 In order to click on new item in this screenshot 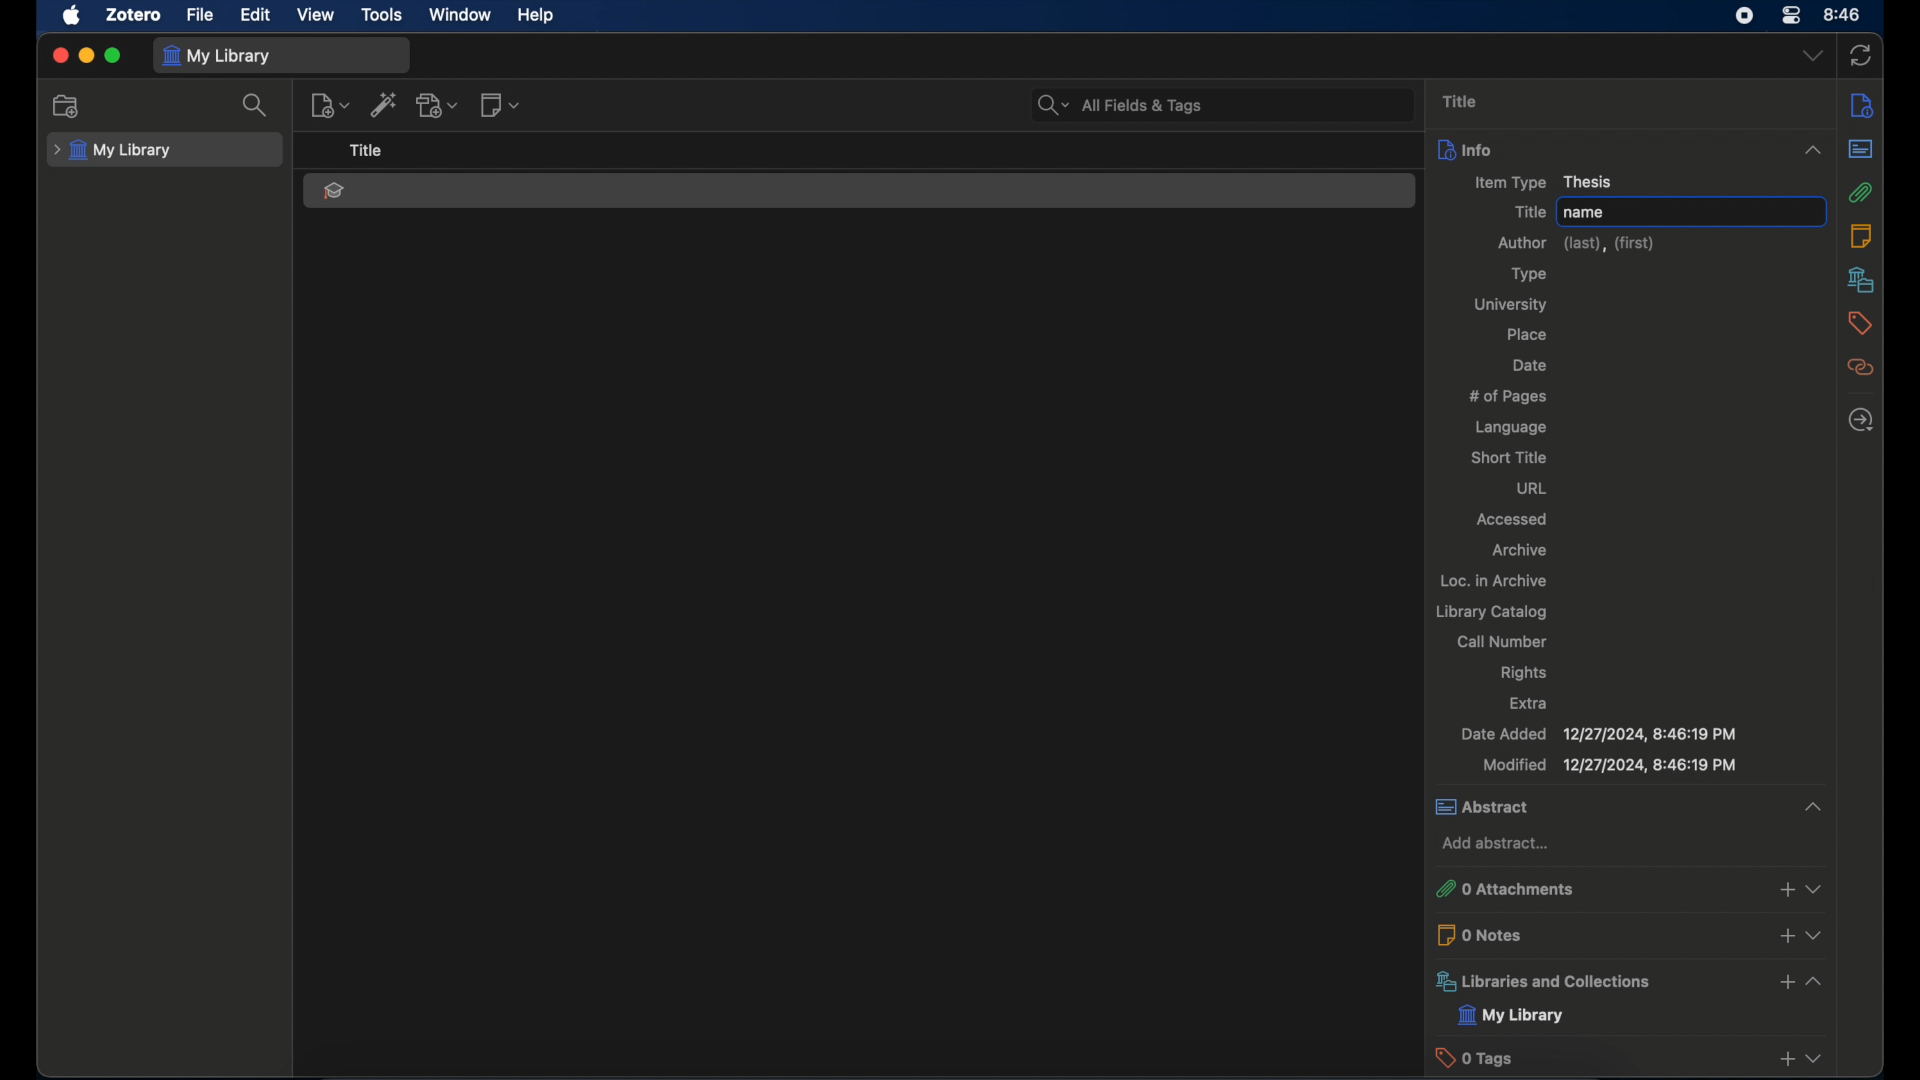, I will do `click(330, 106)`.